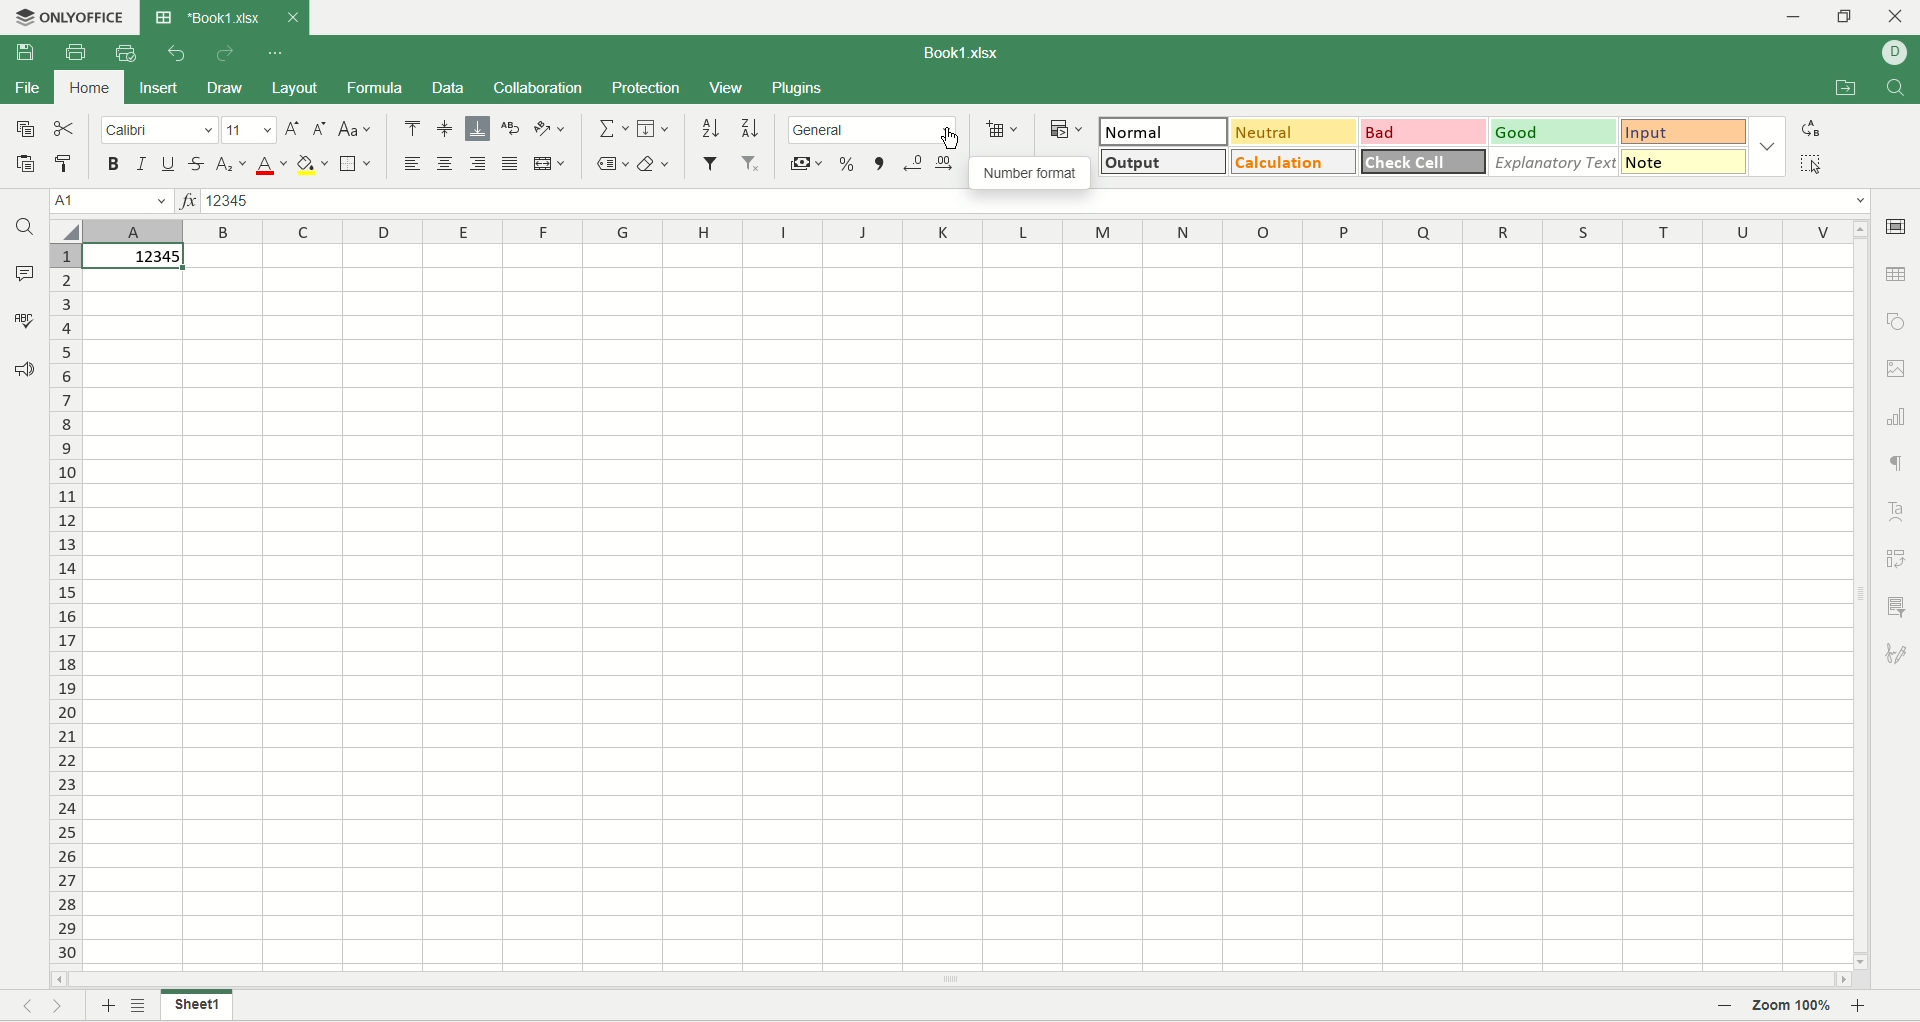 The height and width of the screenshot is (1022, 1920). What do you see at coordinates (376, 89) in the screenshot?
I see `formula` at bounding box center [376, 89].